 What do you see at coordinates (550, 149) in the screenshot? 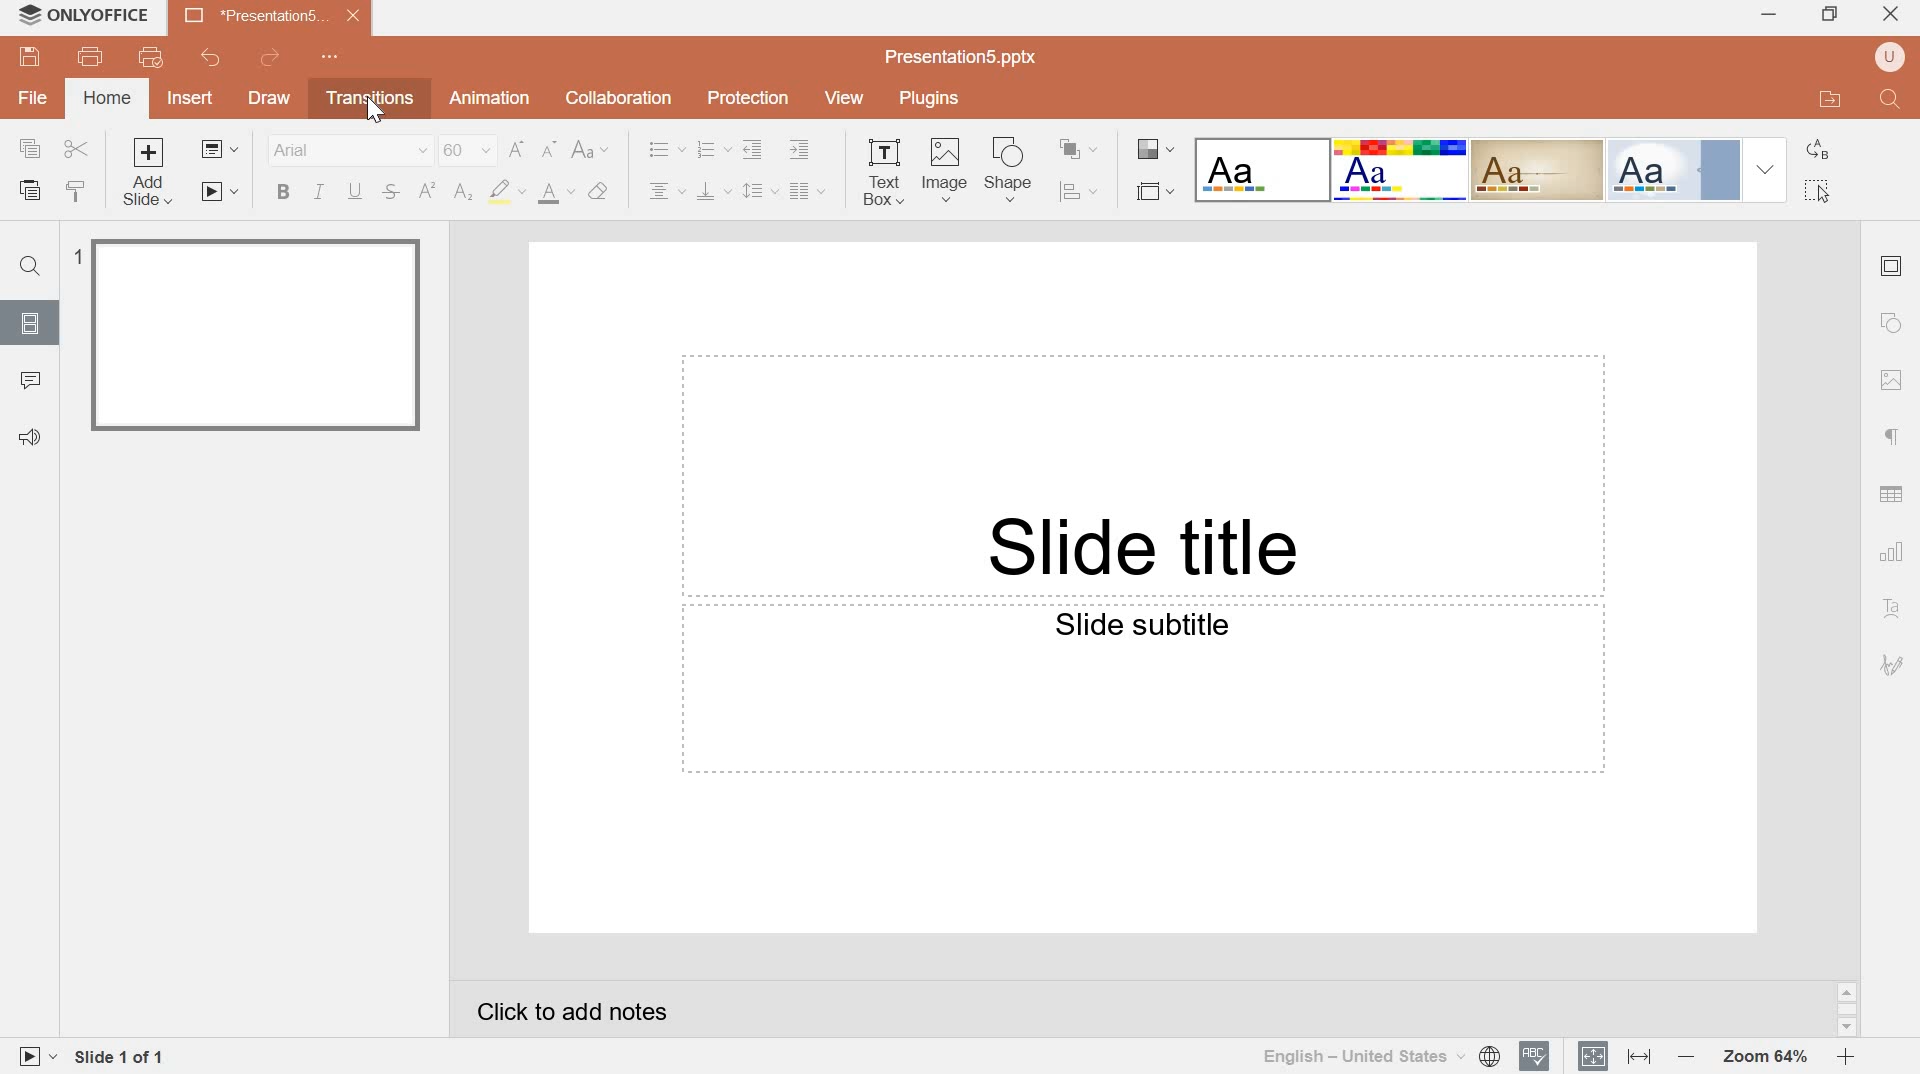
I see `decrement font size` at bounding box center [550, 149].